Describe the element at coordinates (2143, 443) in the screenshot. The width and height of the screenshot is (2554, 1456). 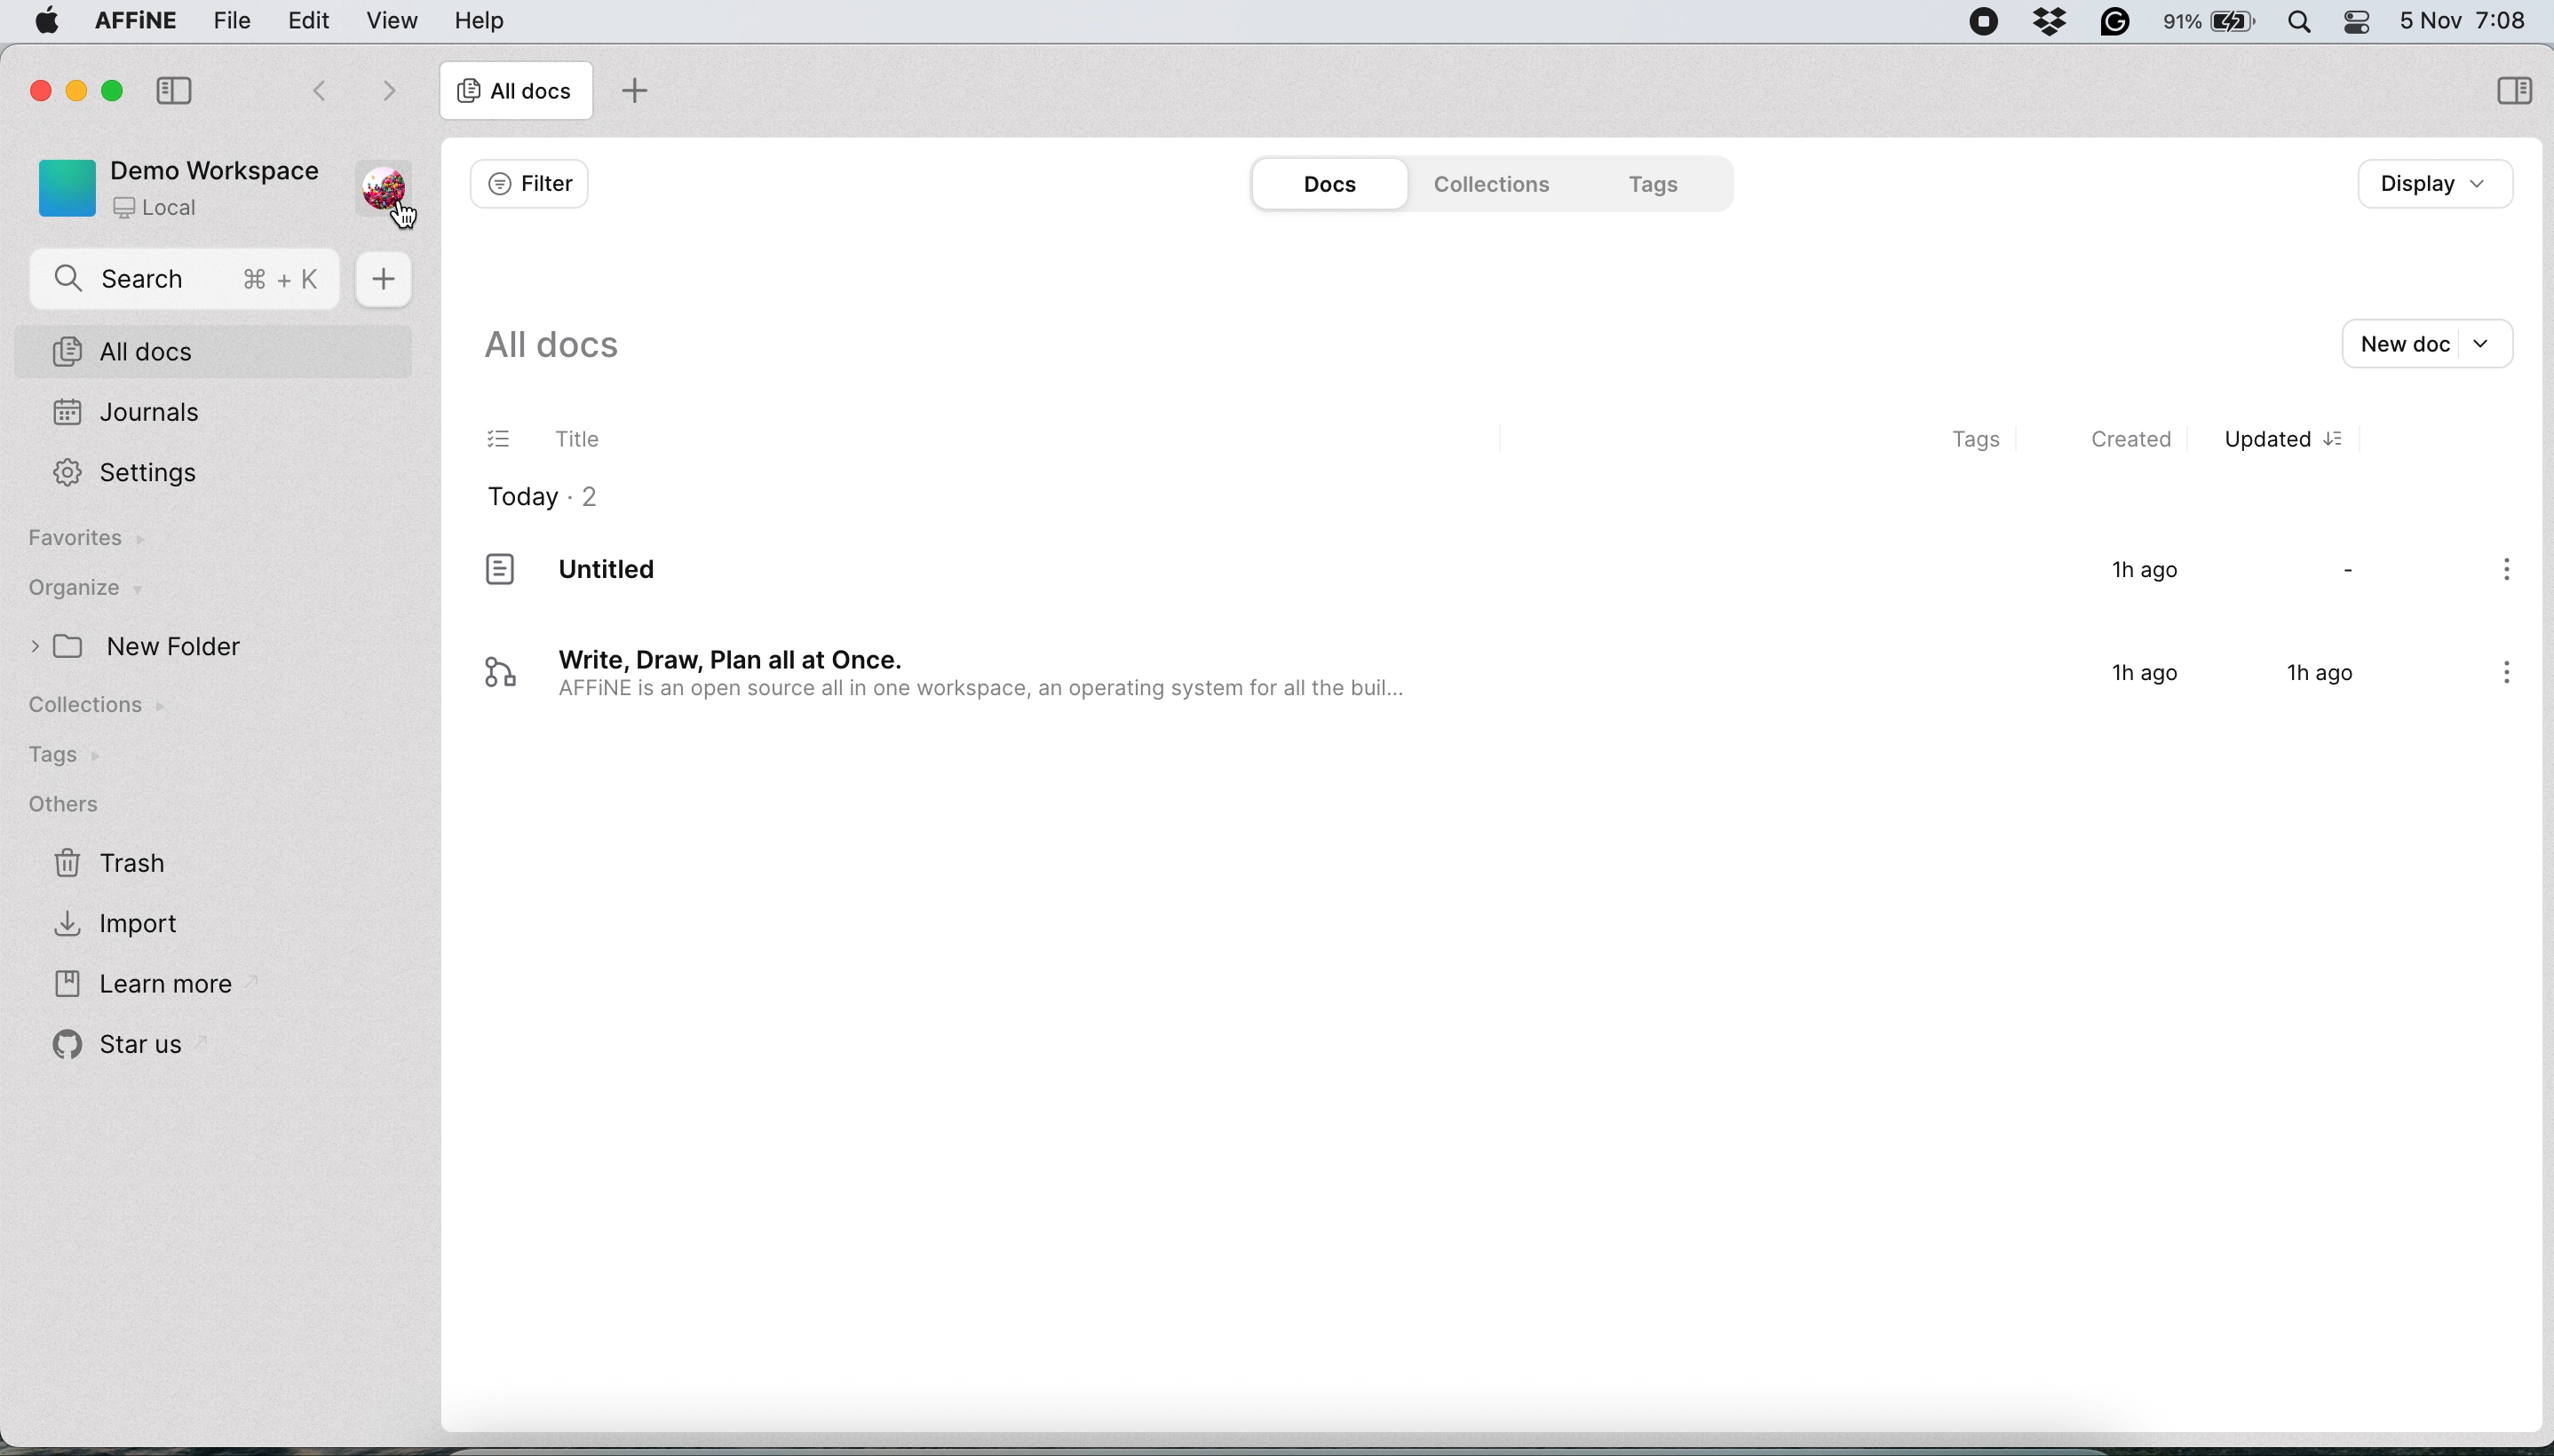
I see `created` at that location.